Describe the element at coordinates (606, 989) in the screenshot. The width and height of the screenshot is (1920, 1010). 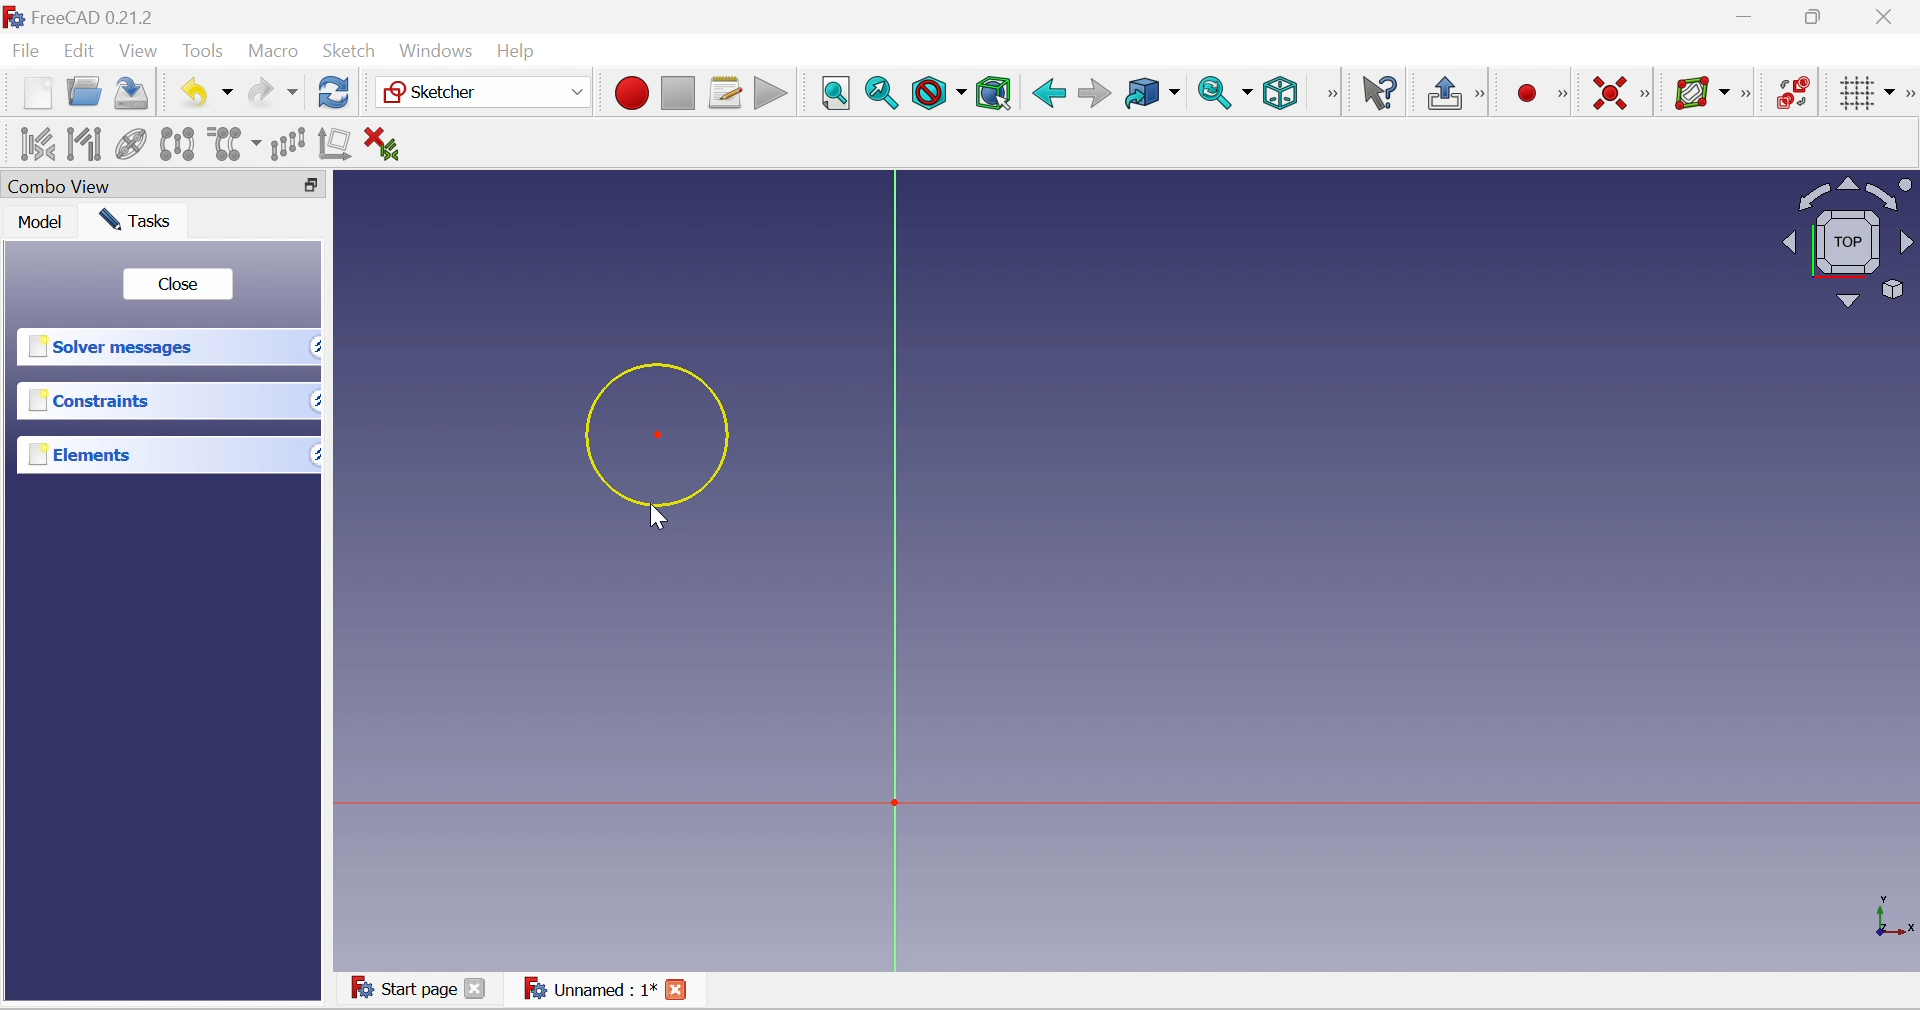
I see `Unnamed : 1*` at that location.